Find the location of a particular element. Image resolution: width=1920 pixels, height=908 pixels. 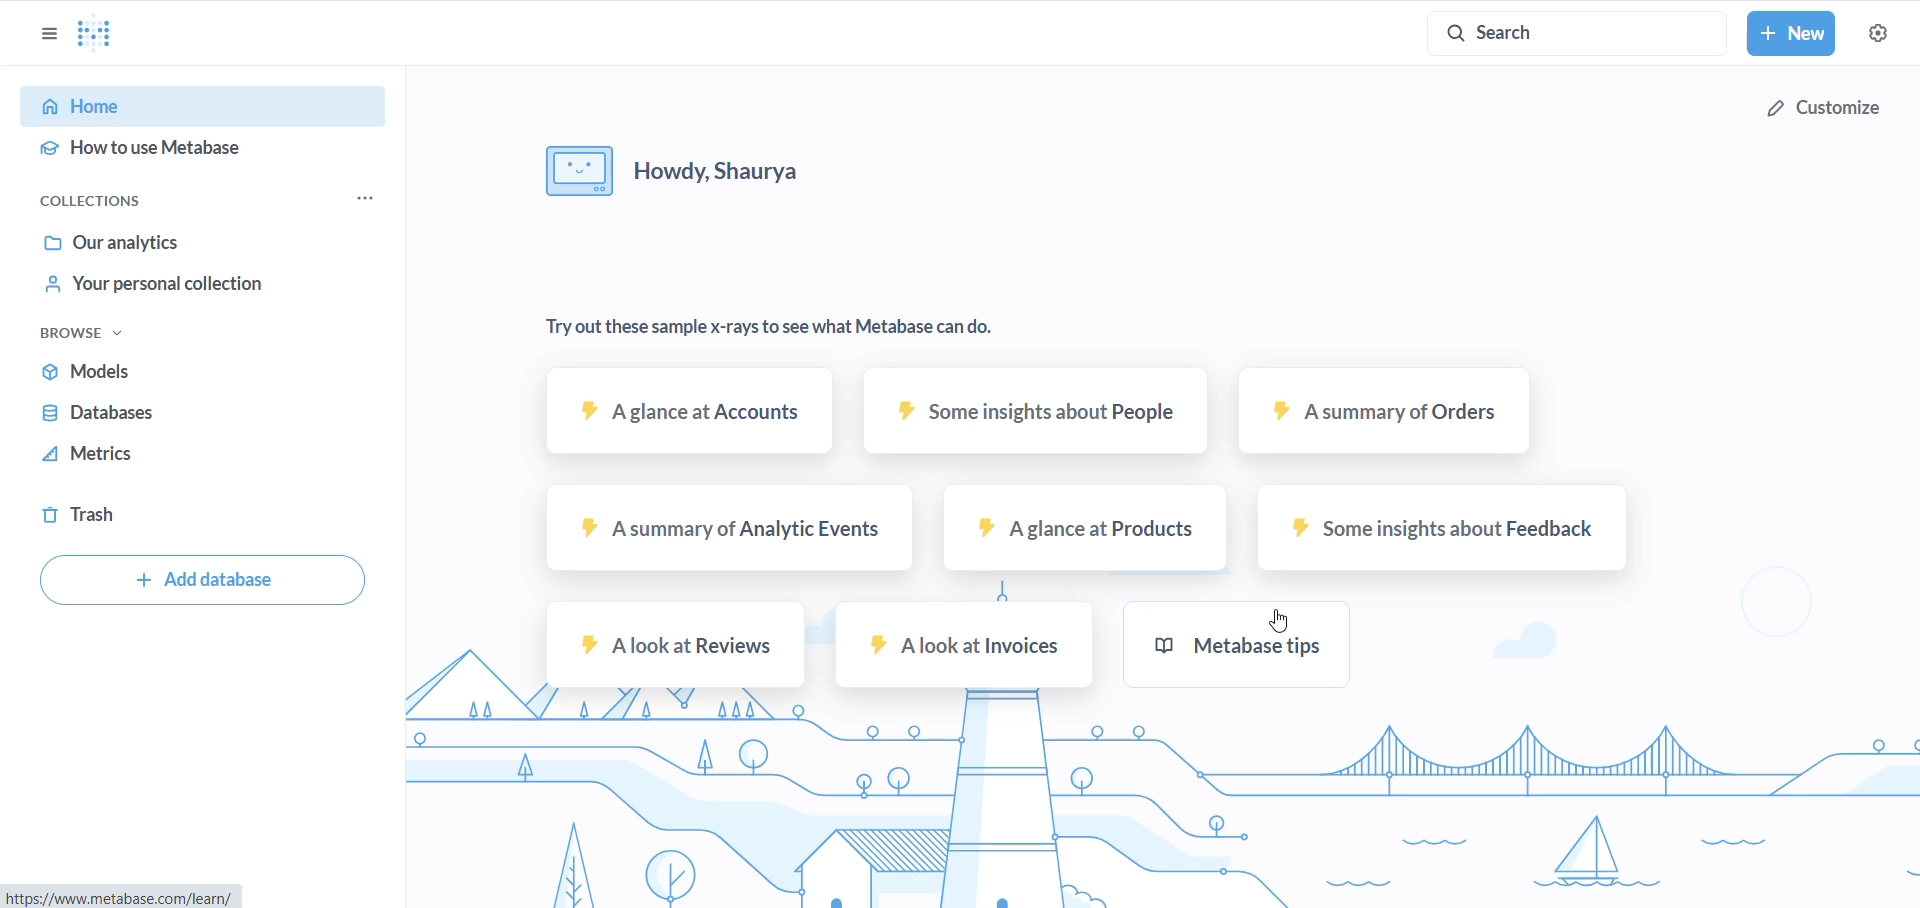

some insights about people sample is located at coordinates (1036, 415).